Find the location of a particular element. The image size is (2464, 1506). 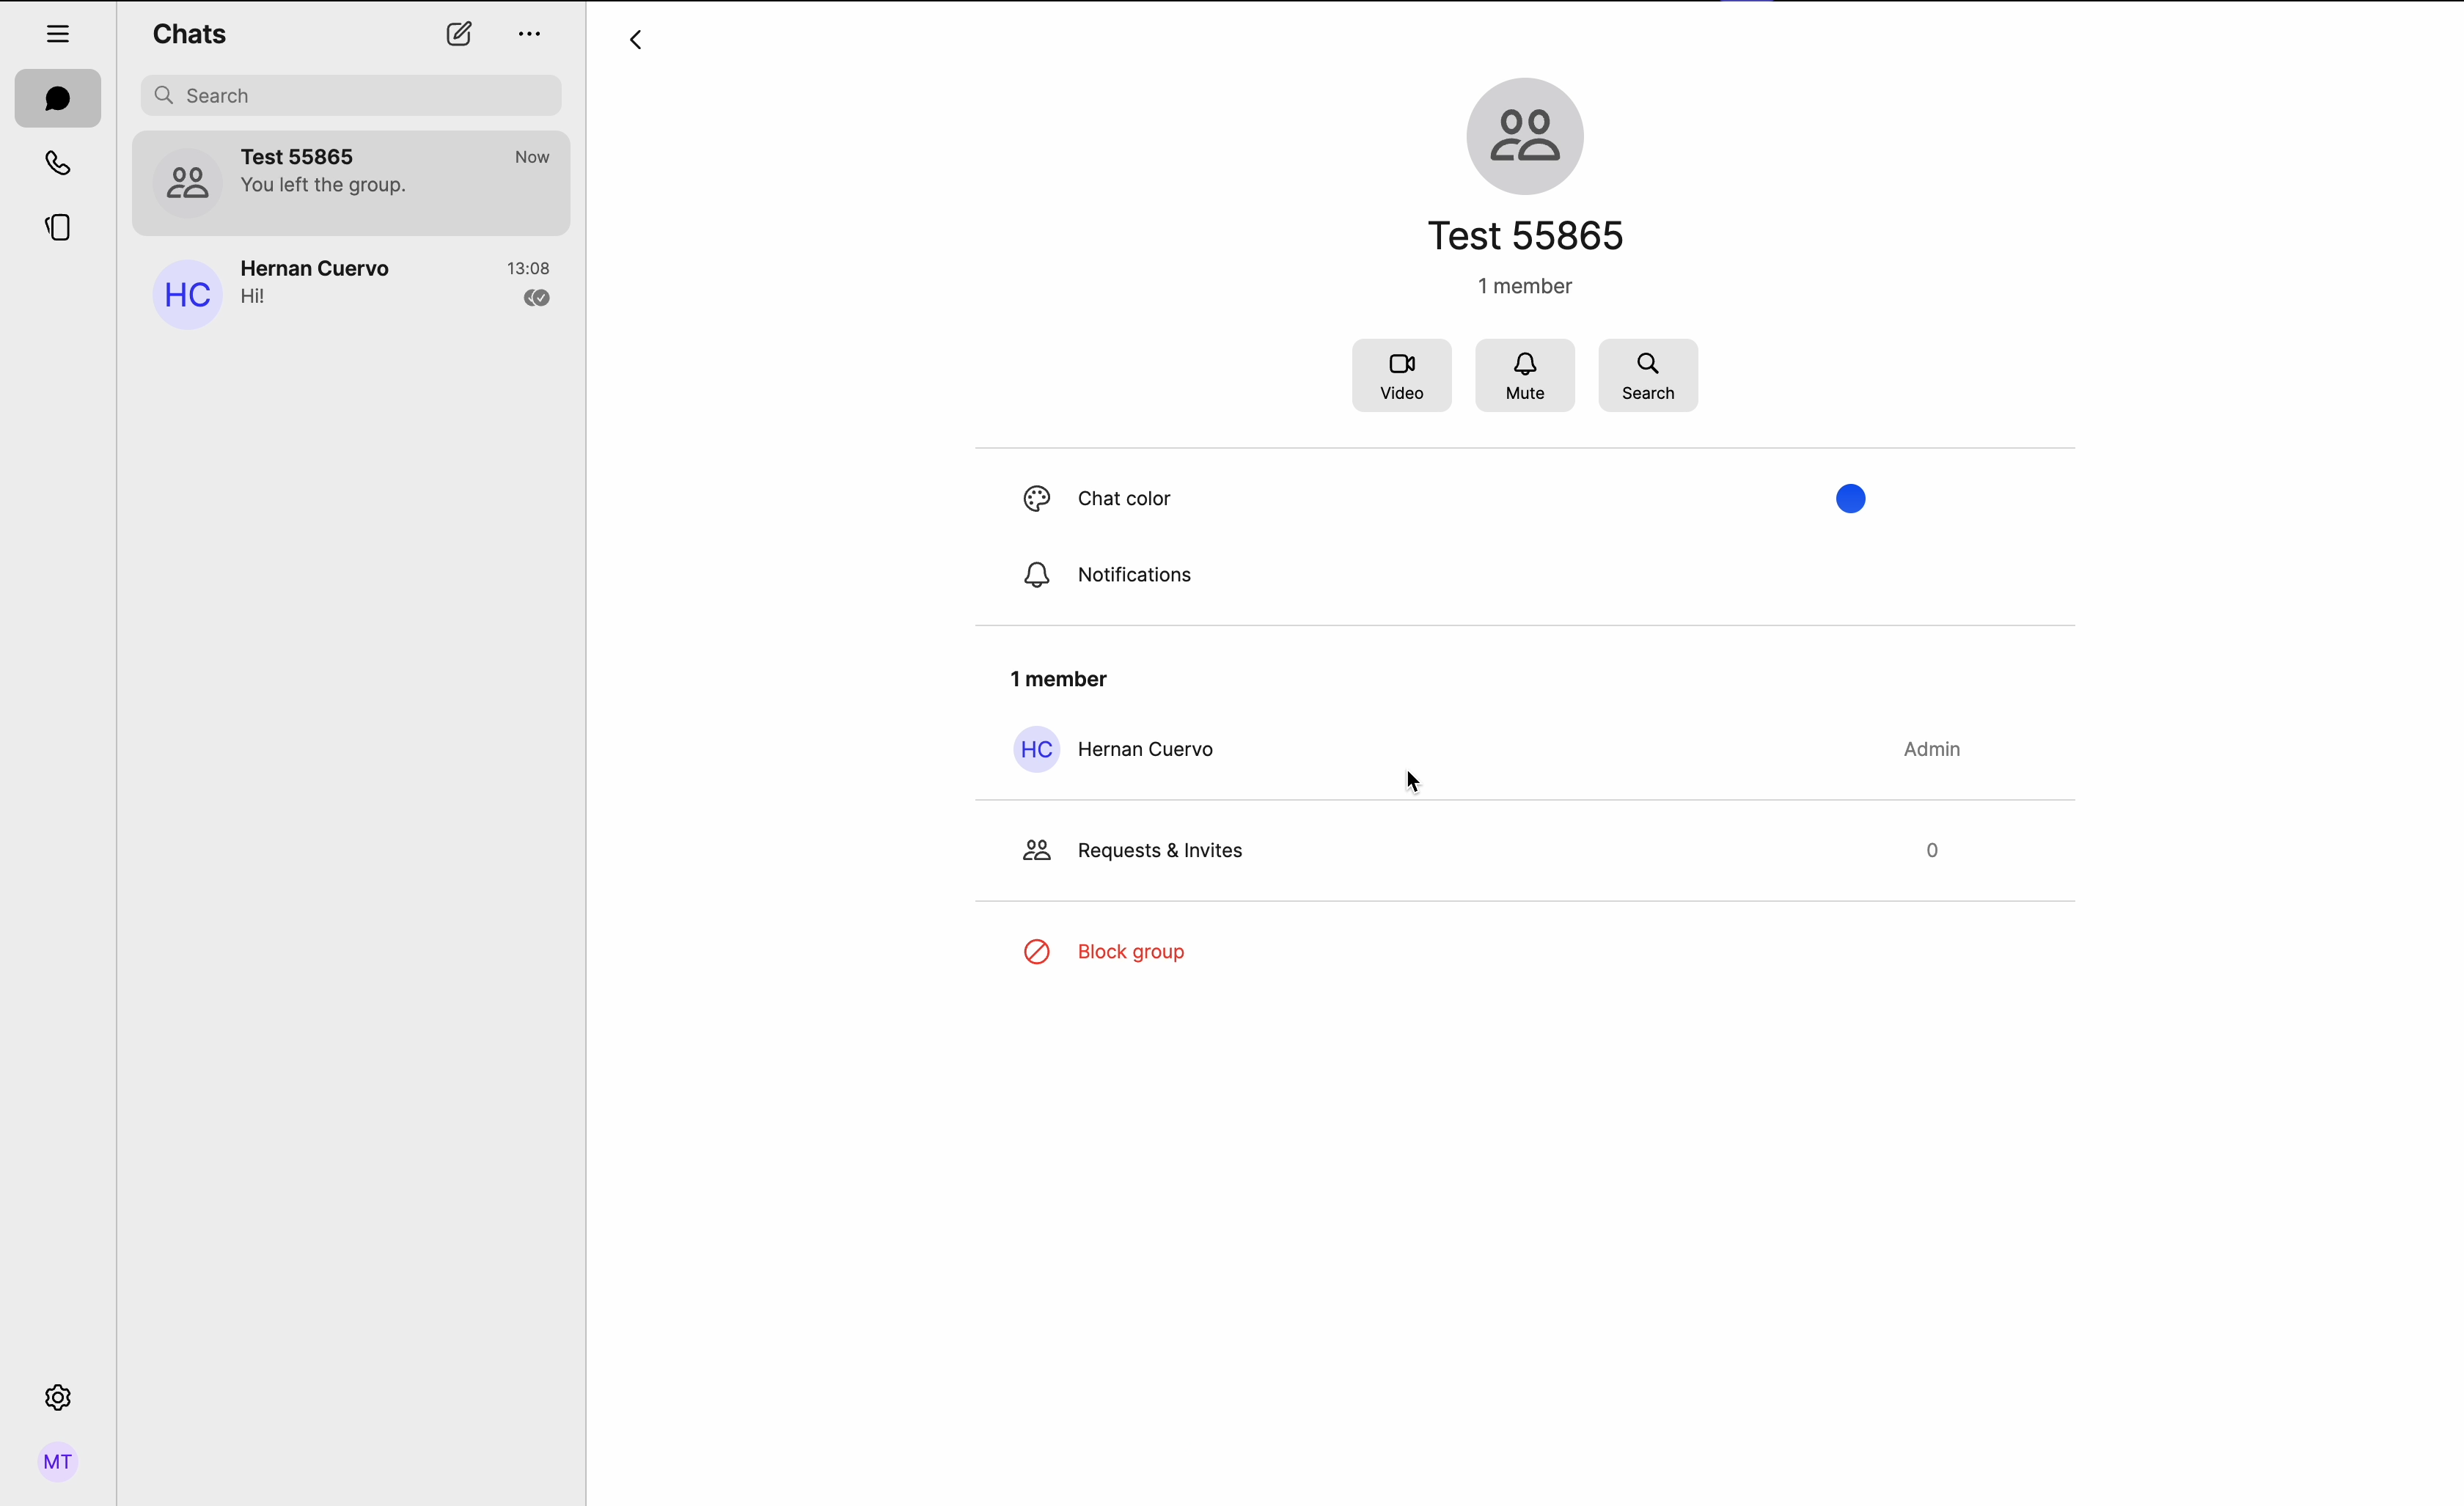

chats is located at coordinates (57, 97).